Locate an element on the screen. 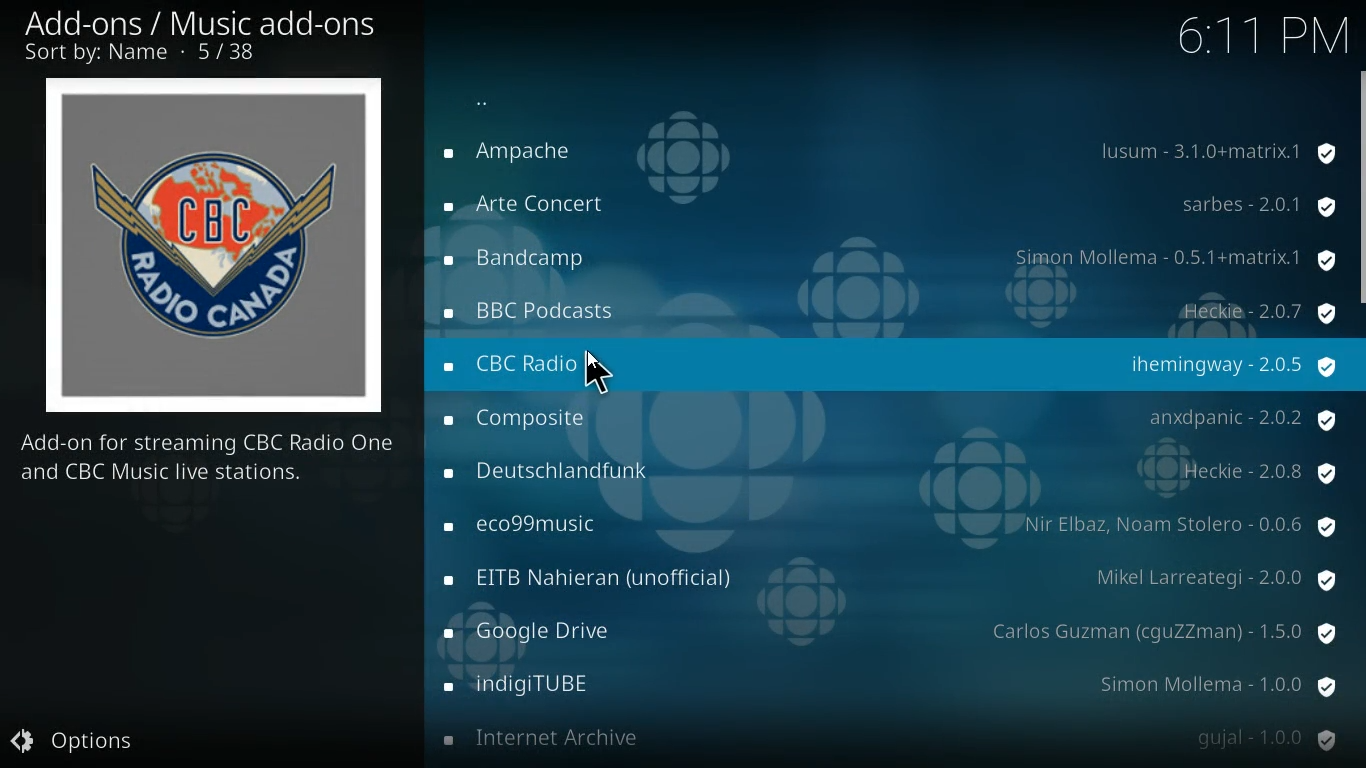  add-ons is located at coordinates (207, 22).